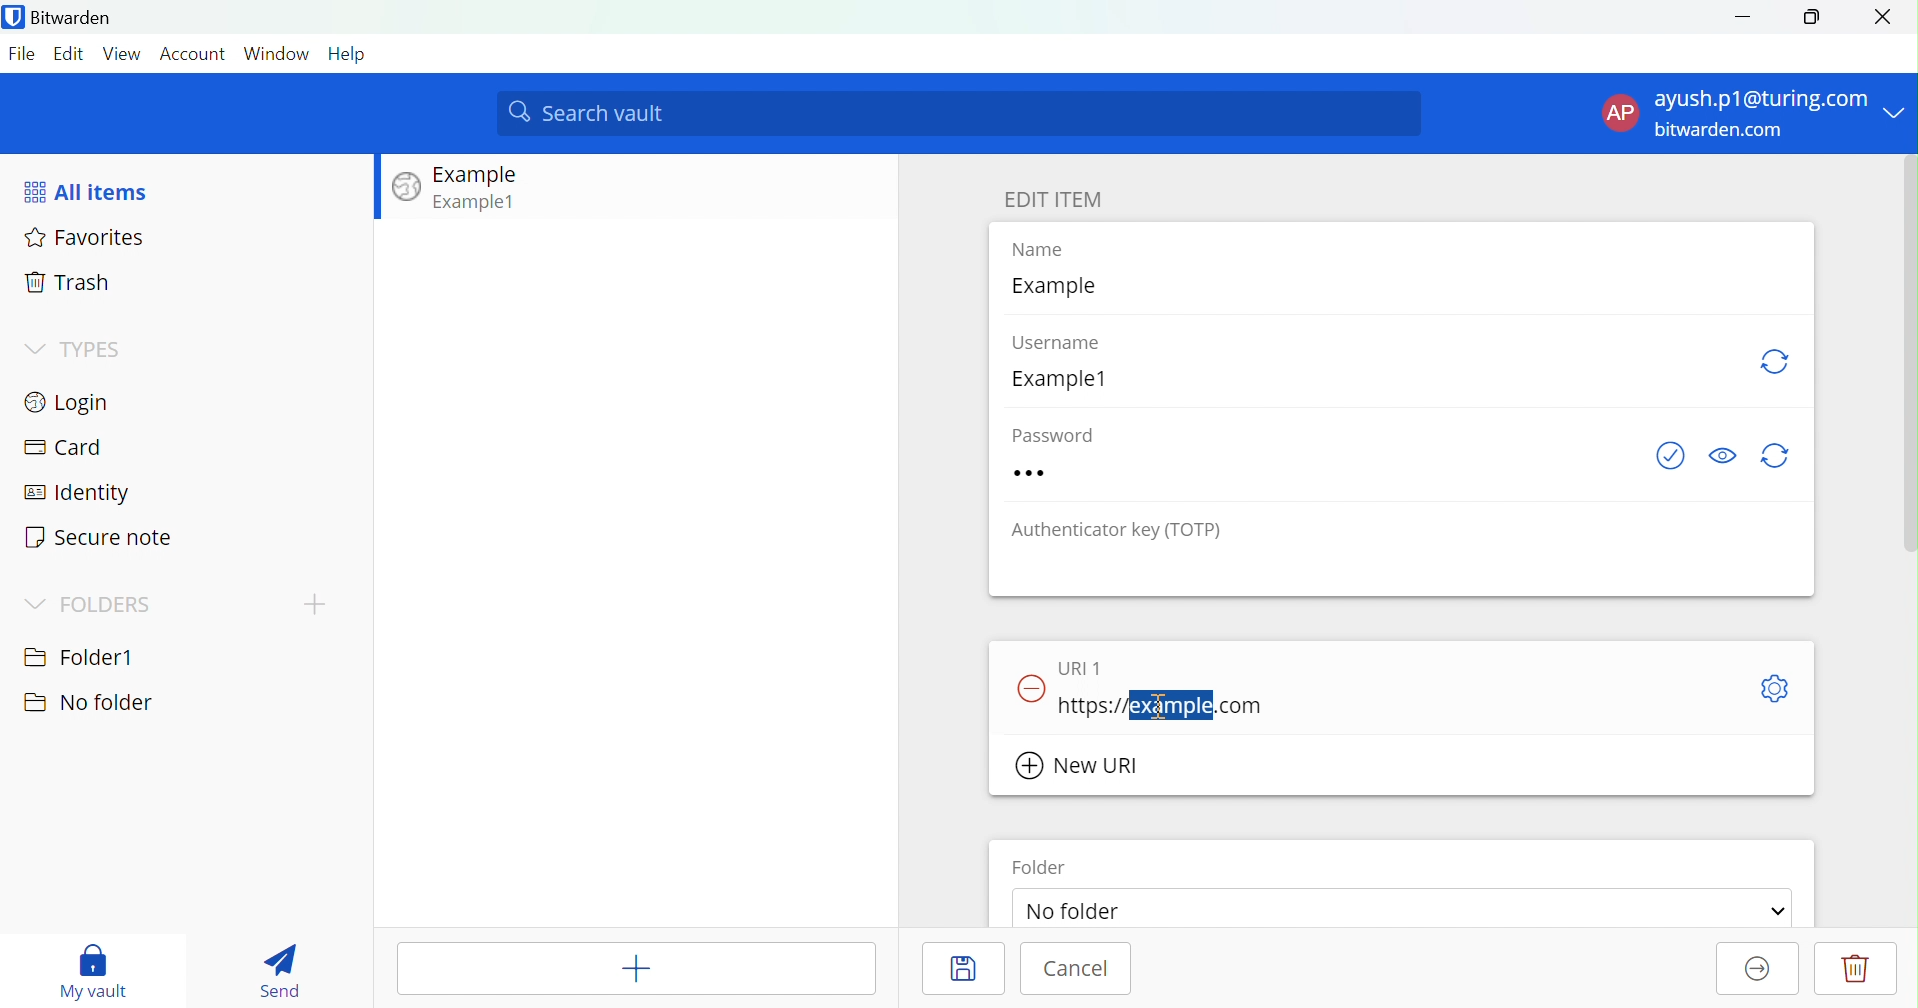  Describe the element at coordinates (1068, 344) in the screenshot. I see `Username` at that location.